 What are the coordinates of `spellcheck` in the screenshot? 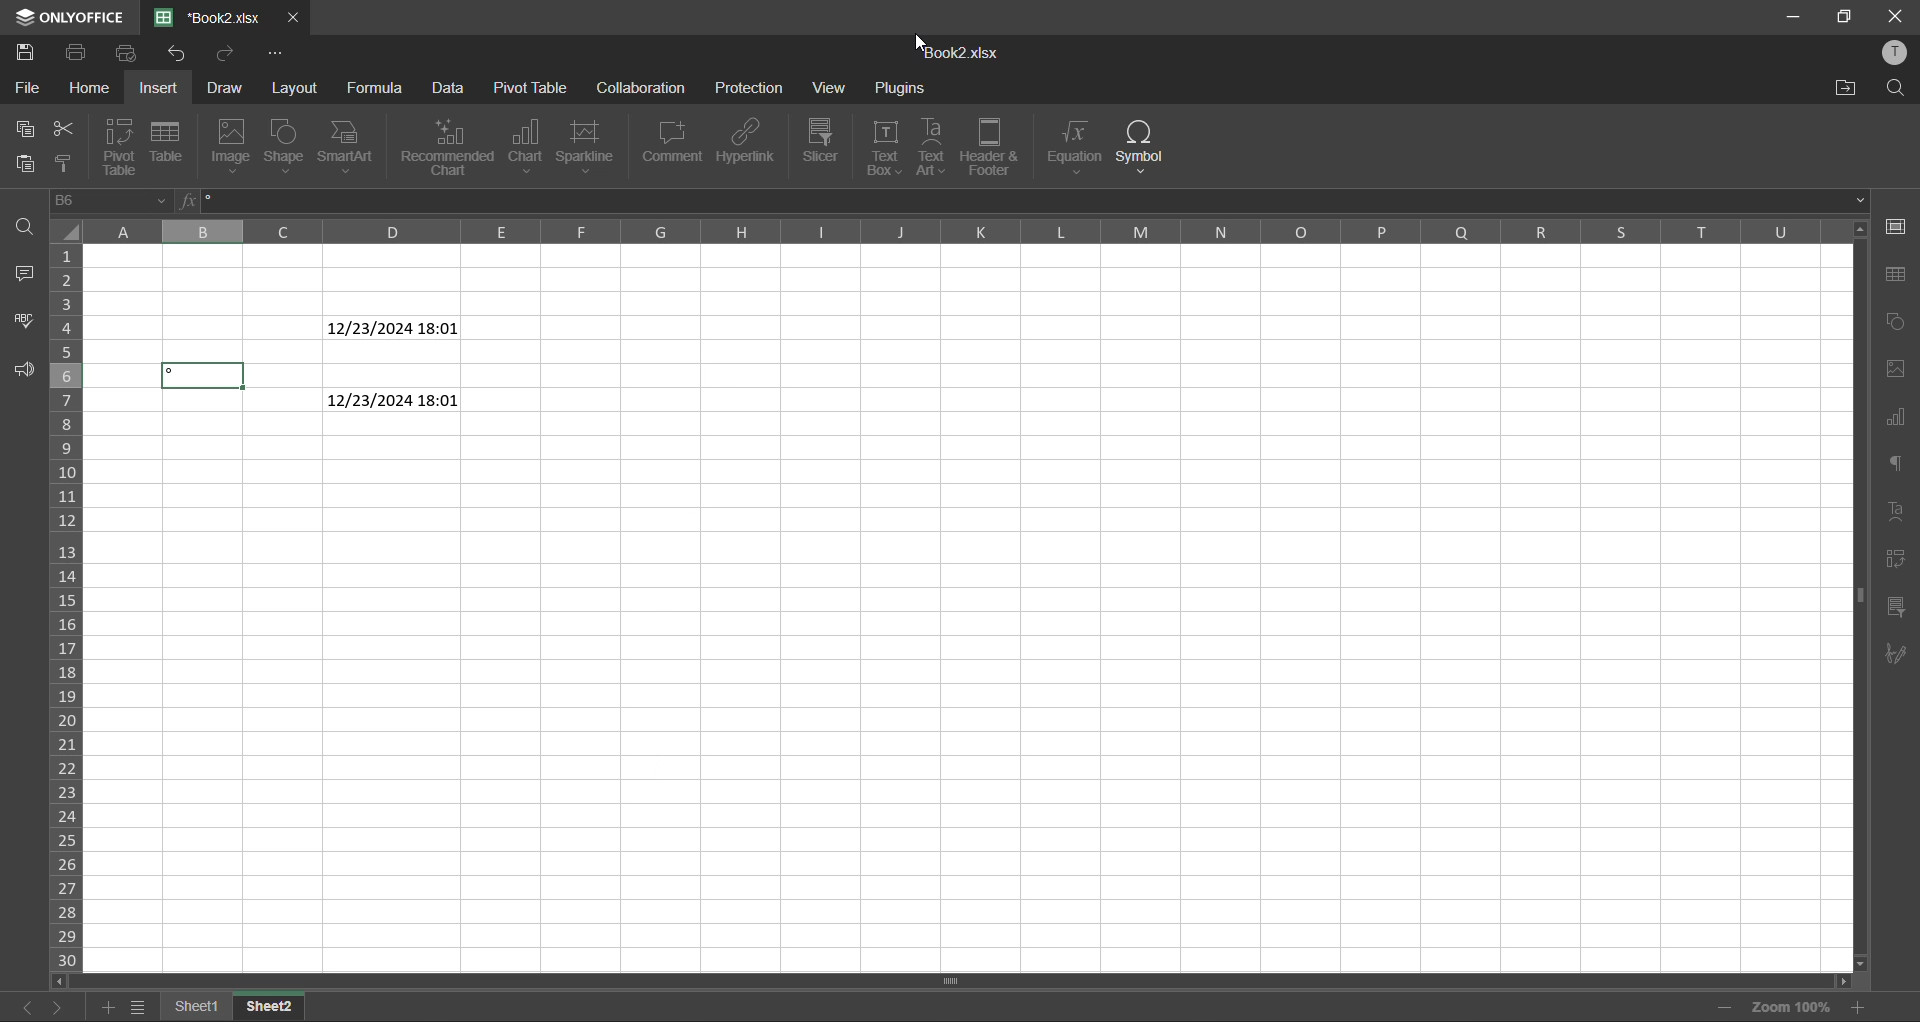 It's located at (27, 323).